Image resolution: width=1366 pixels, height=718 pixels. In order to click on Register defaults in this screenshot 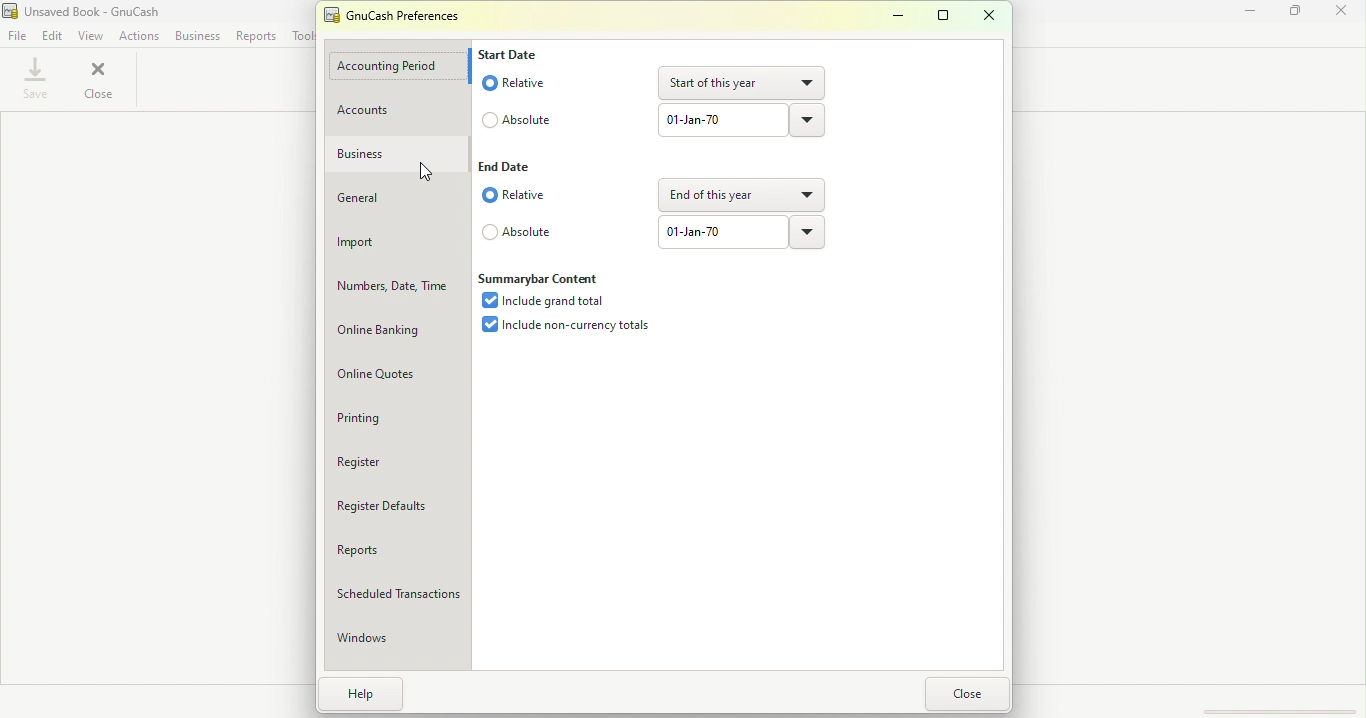, I will do `click(397, 504)`.